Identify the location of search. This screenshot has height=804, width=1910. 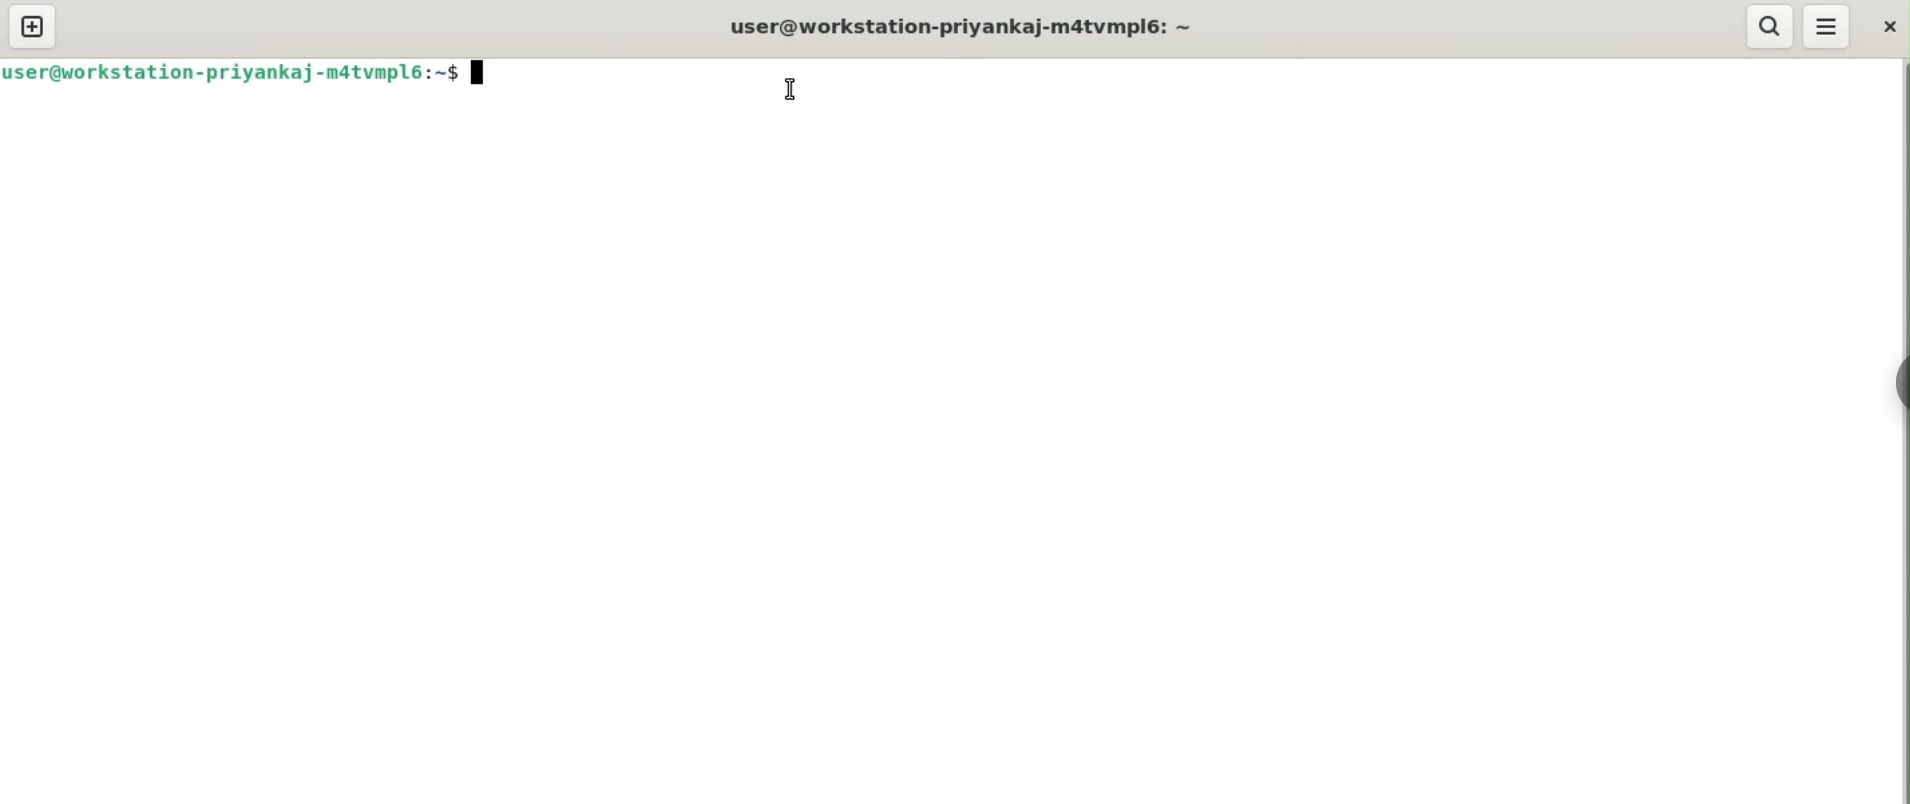
(1766, 26).